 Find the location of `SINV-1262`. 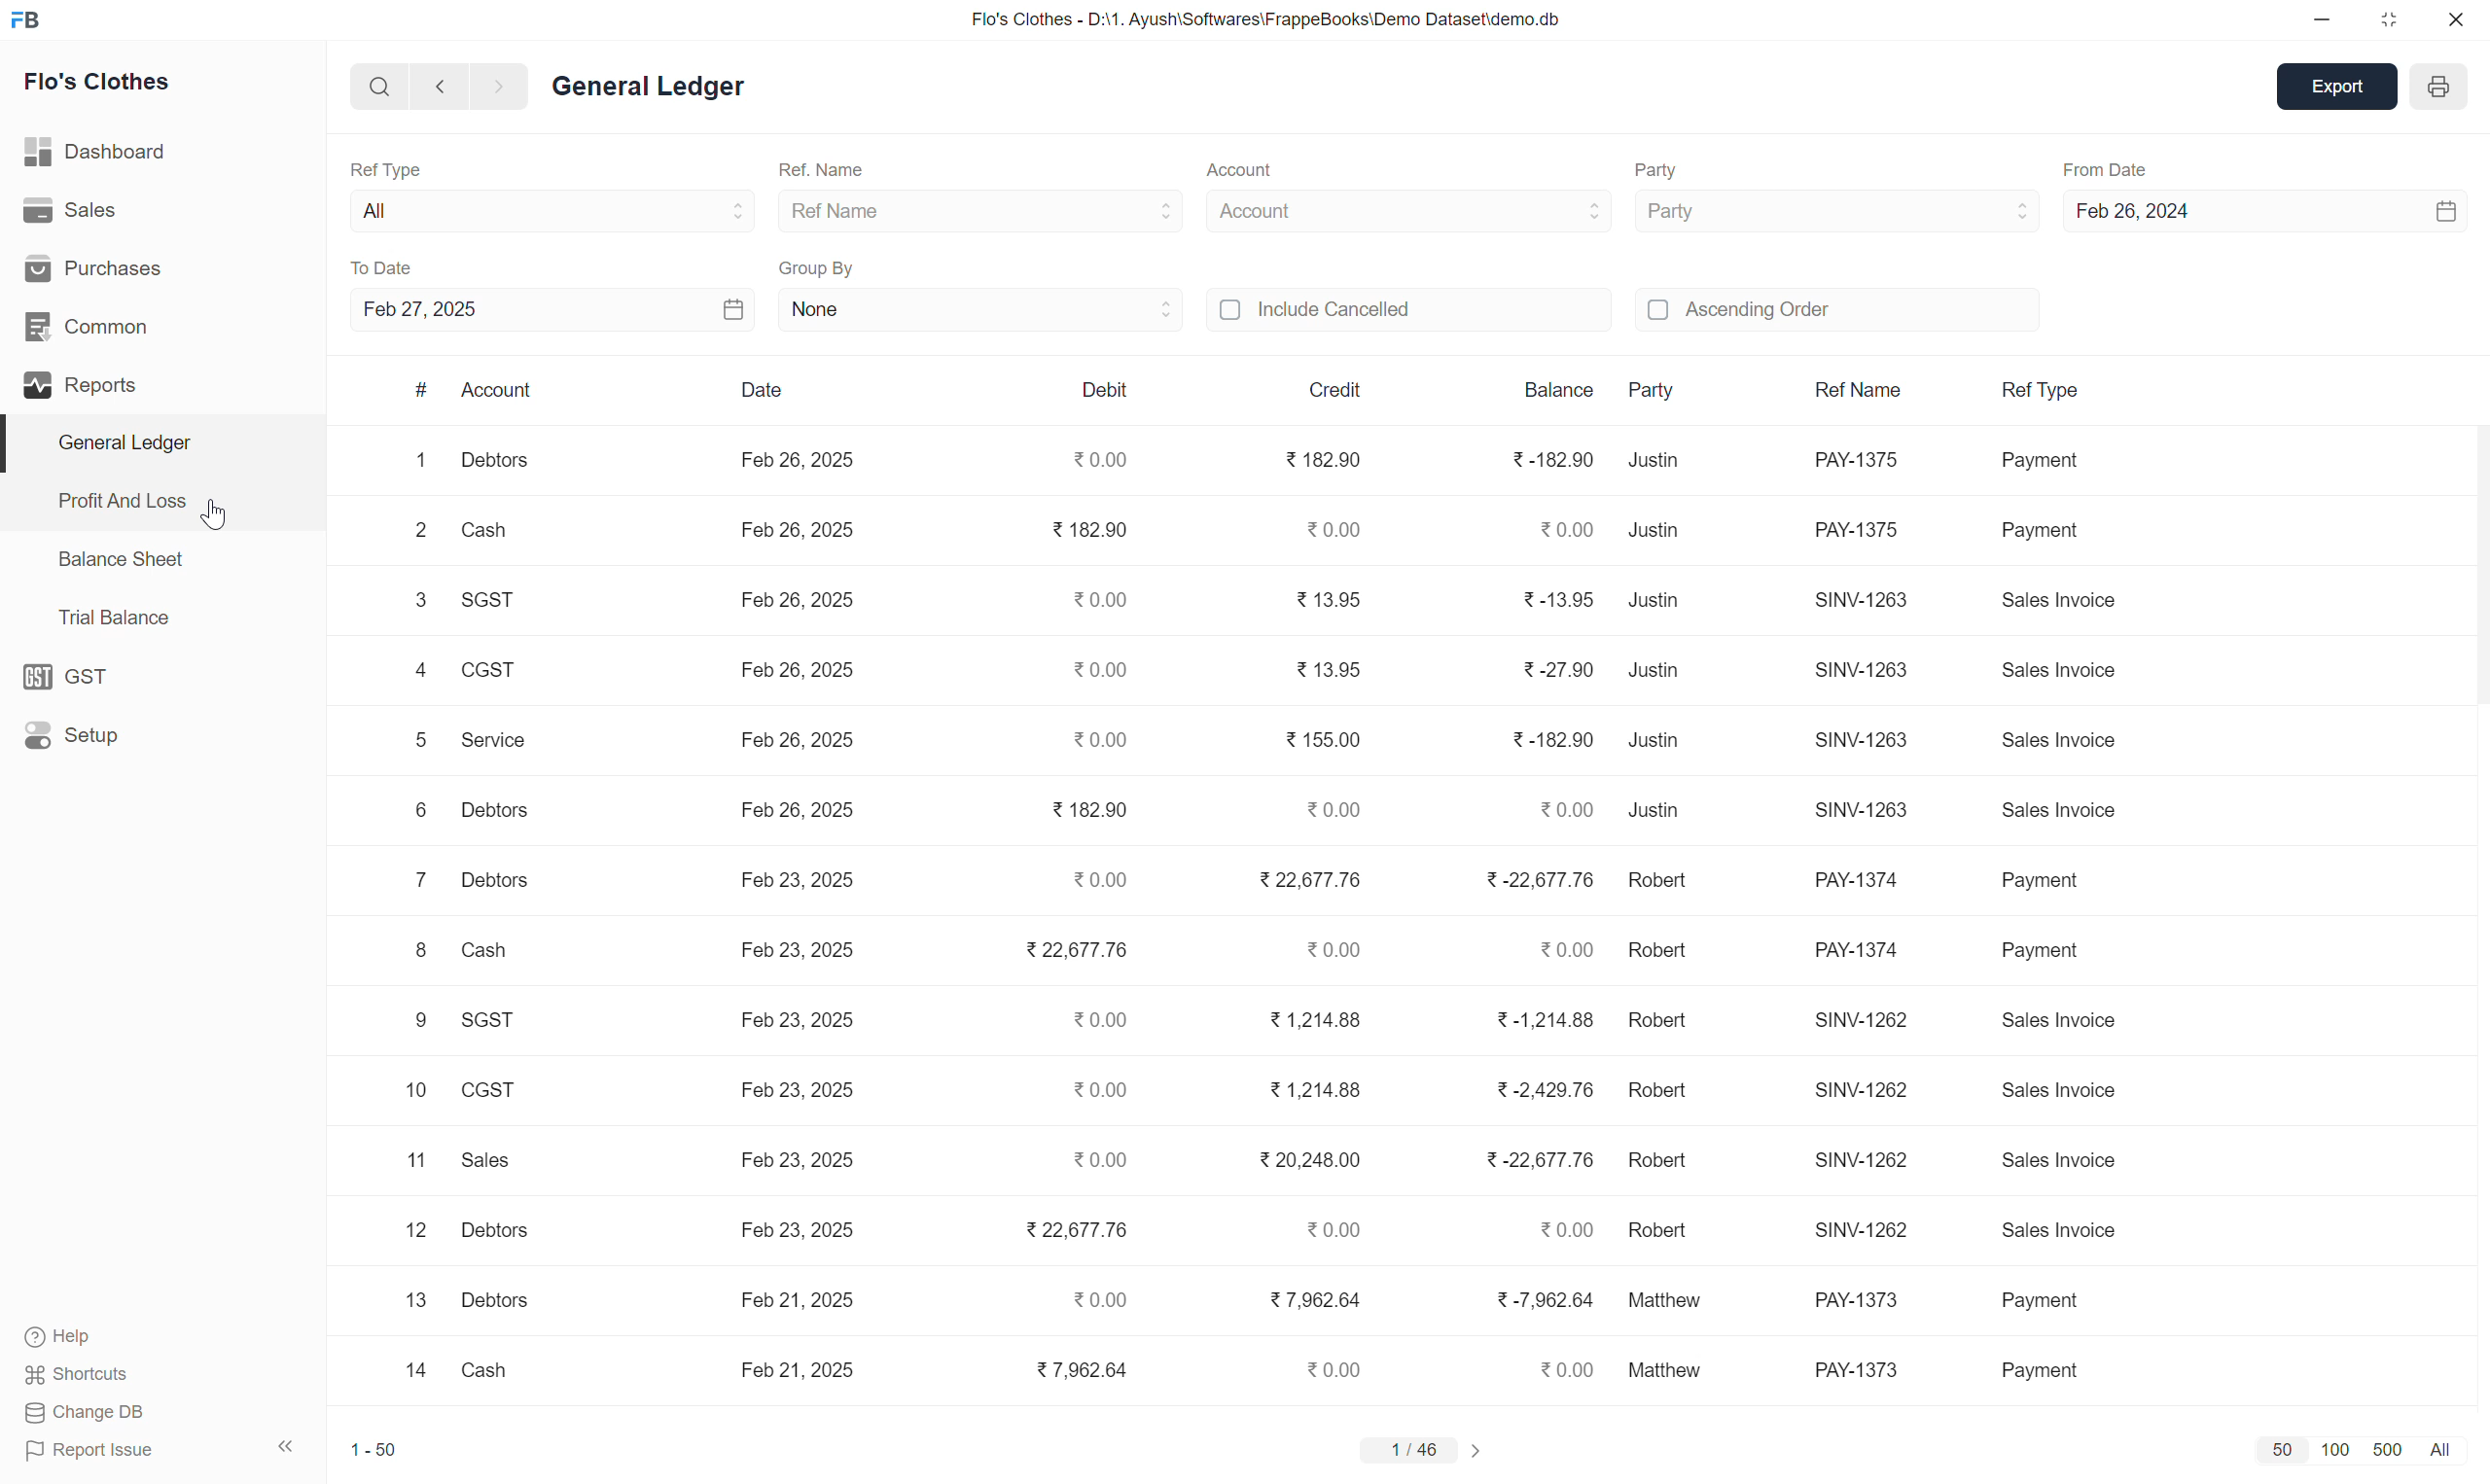

SINV-1262 is located at coordinates (1861, 1232).